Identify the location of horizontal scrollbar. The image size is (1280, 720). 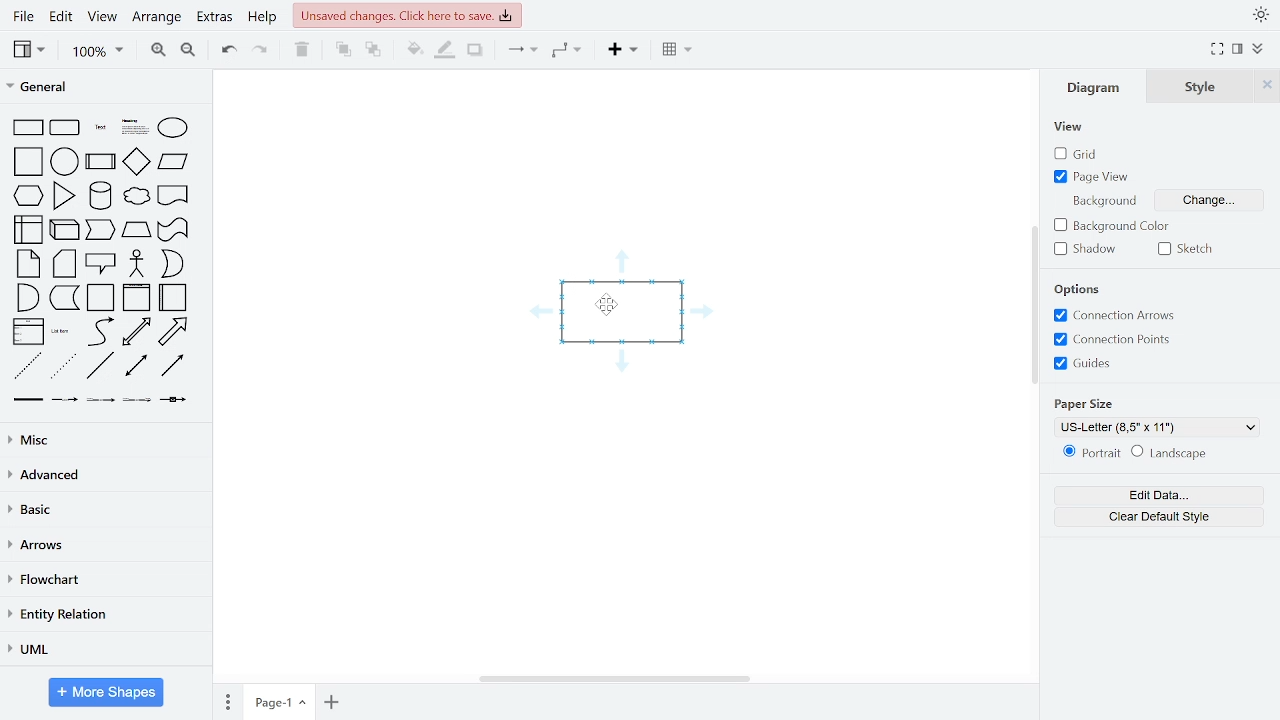
(615, 677).